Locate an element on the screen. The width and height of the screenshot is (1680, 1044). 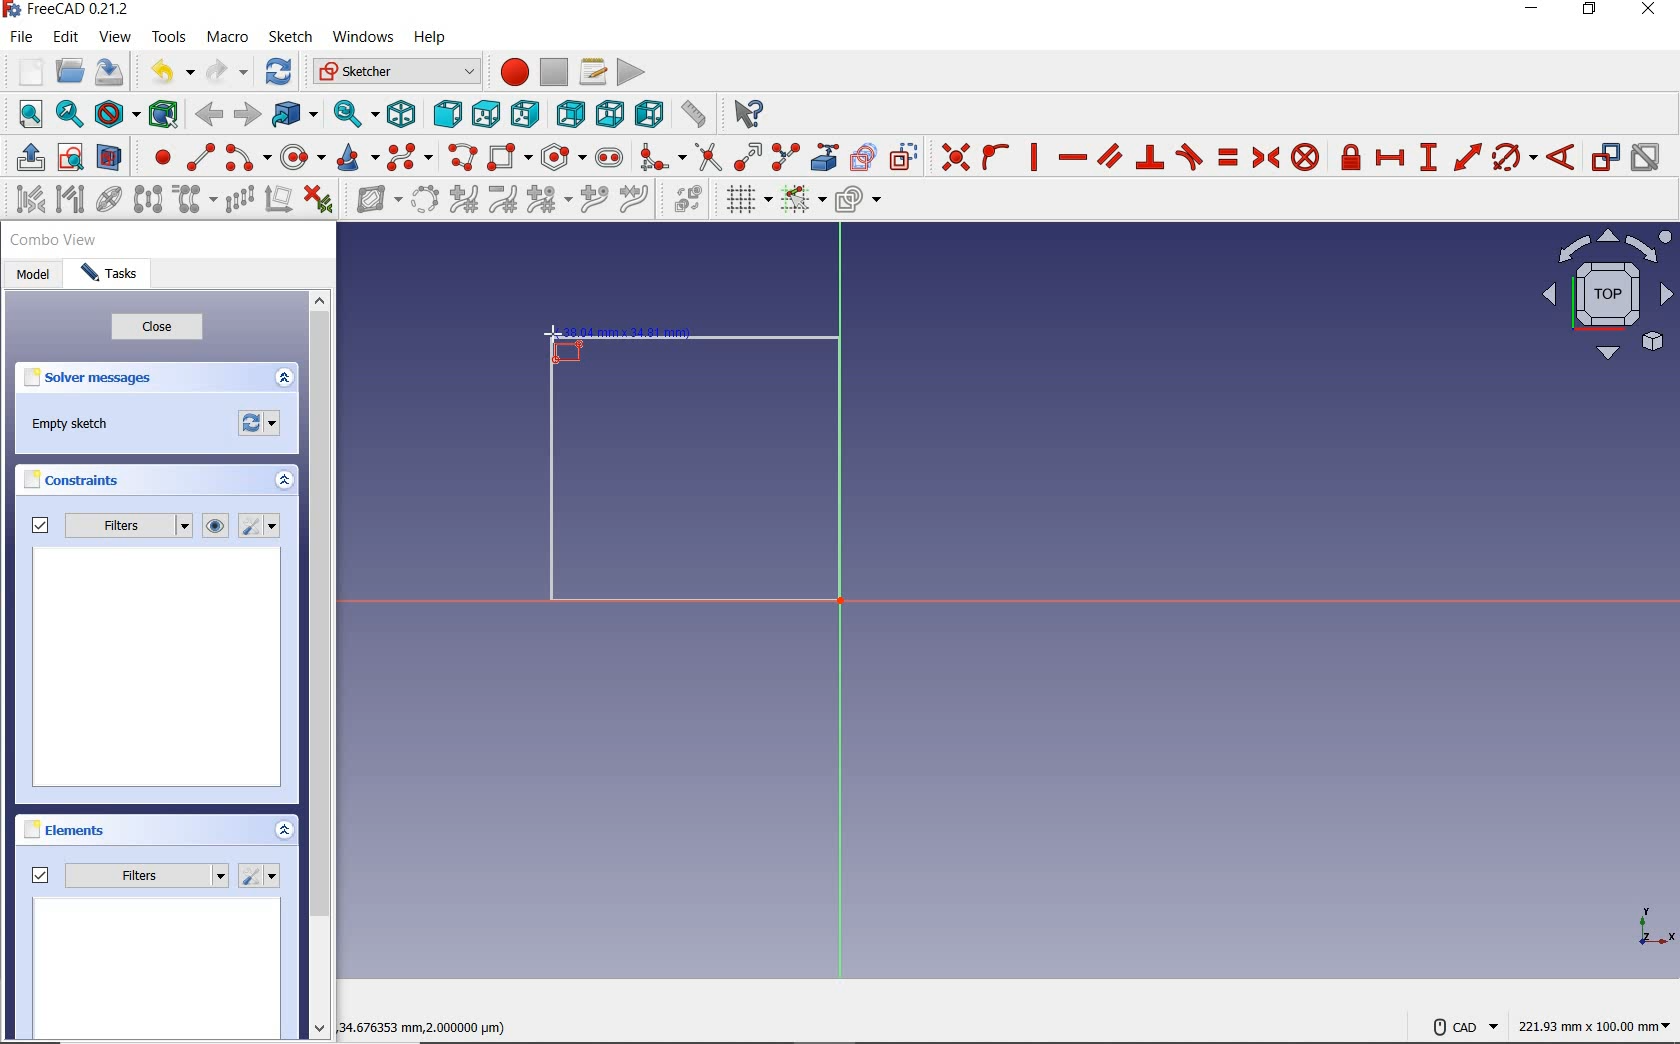
create polyline is located at coordinates (464, 158).